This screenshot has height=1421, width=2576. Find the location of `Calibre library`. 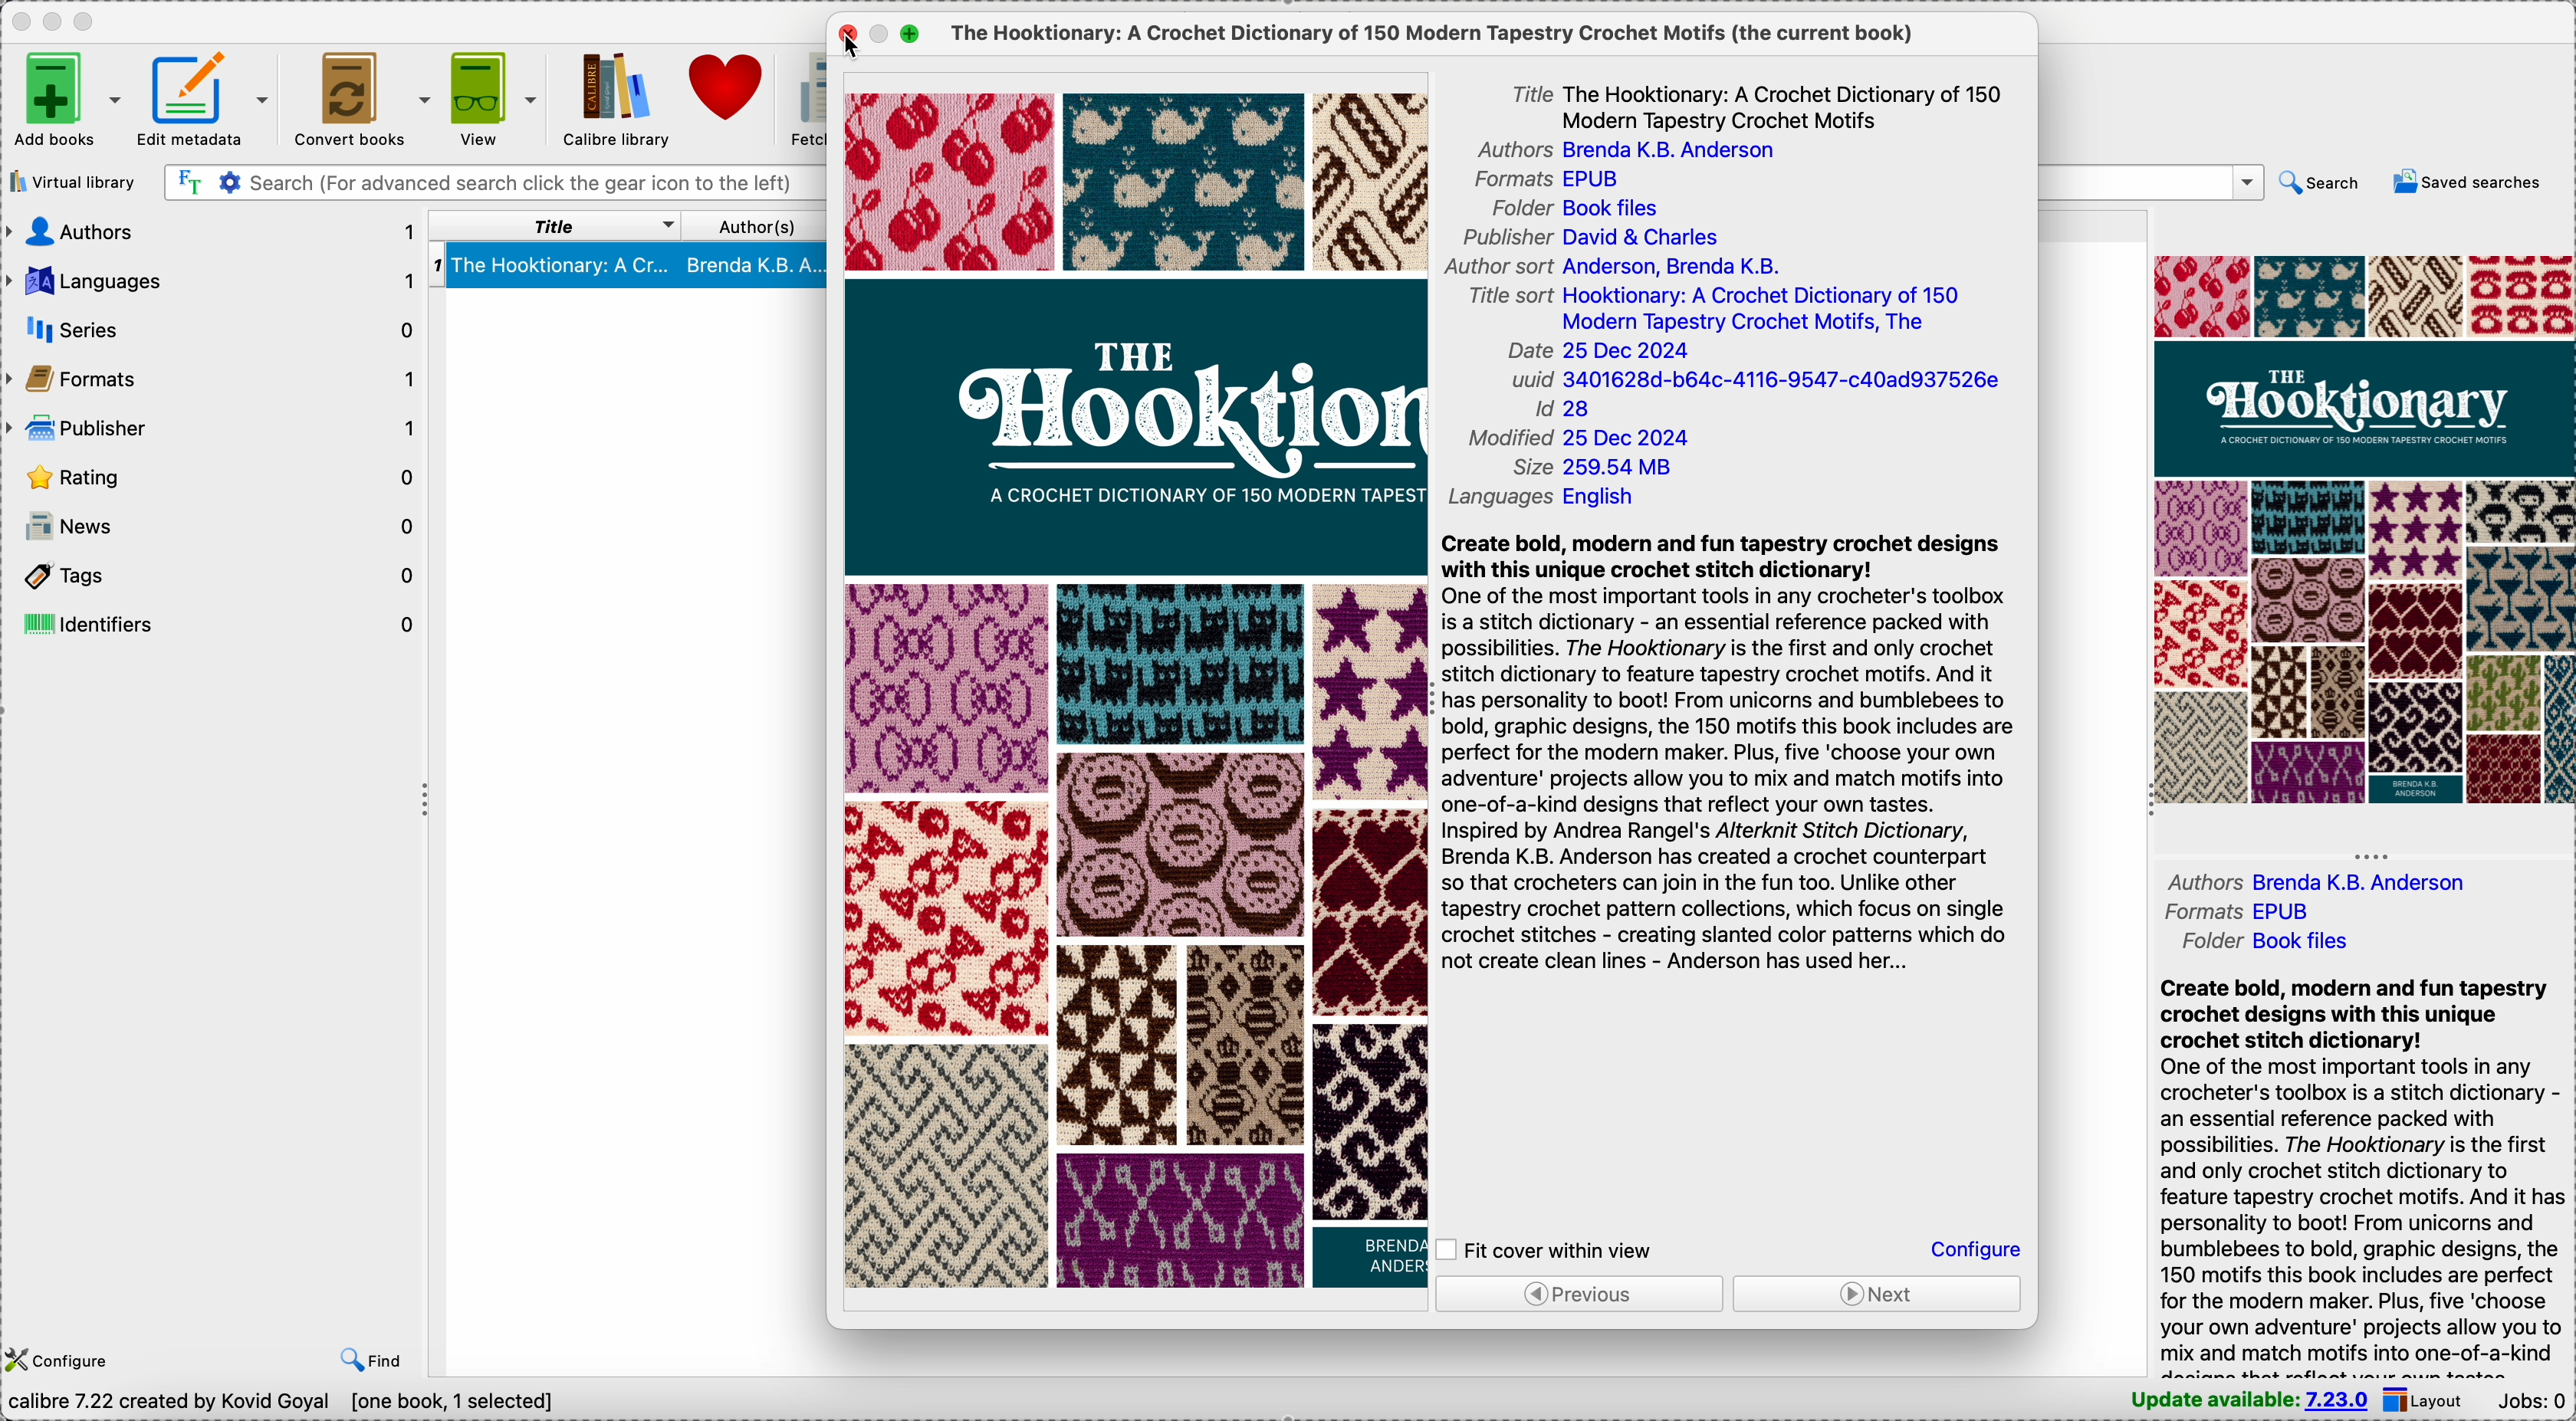

Calibre library is located at coordinates (609, 96).